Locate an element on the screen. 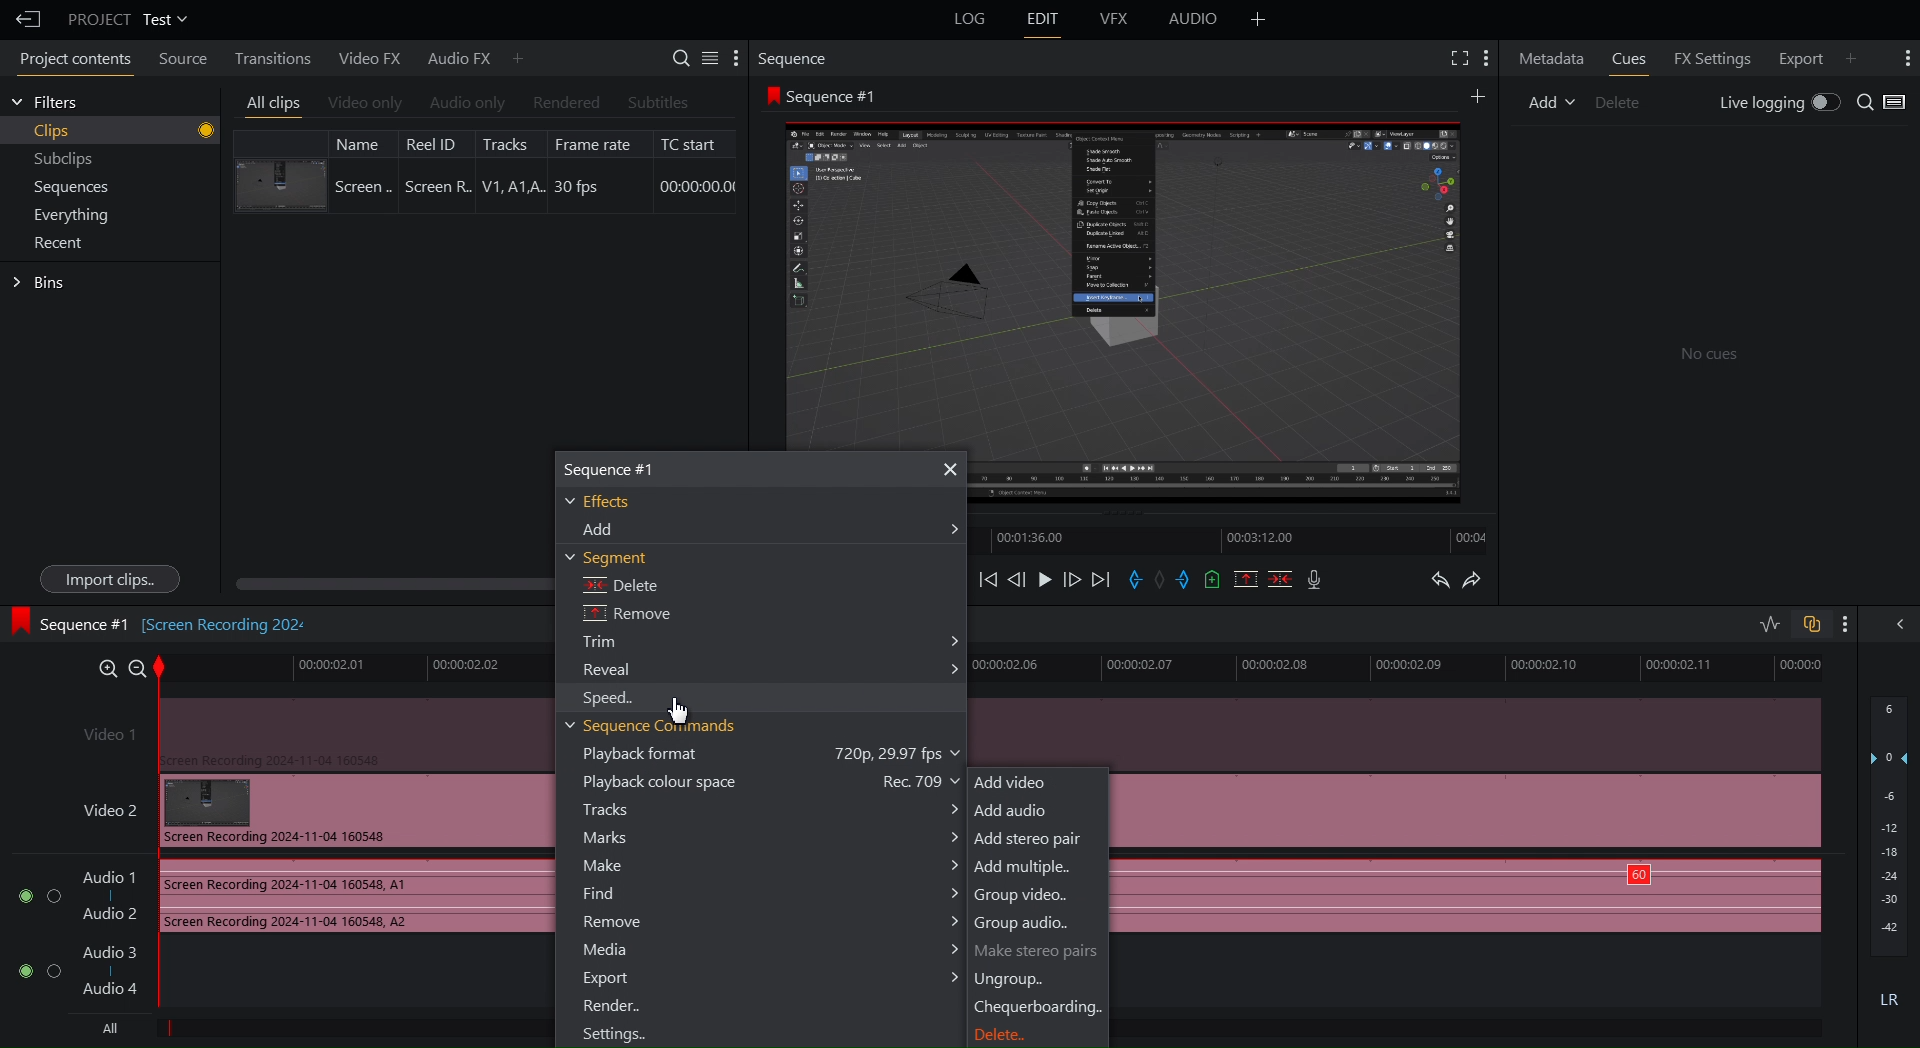 This screenshot has height=1048, width=1920. Sequence is located at coordinates (799, 58).